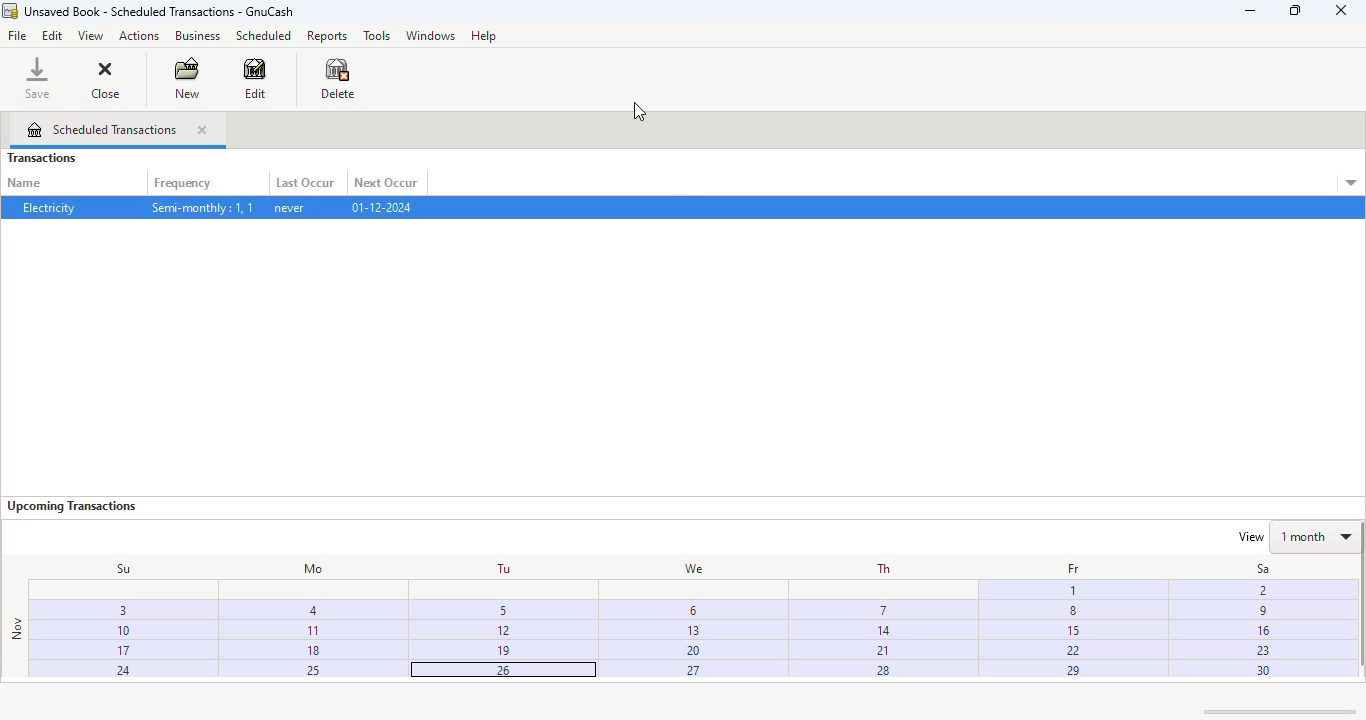 The height and width of the screenshot is (720, 1366). What do you see at coordinates (25, 183) in the screenshot?
I see `name` at bounding box center [25, 183].